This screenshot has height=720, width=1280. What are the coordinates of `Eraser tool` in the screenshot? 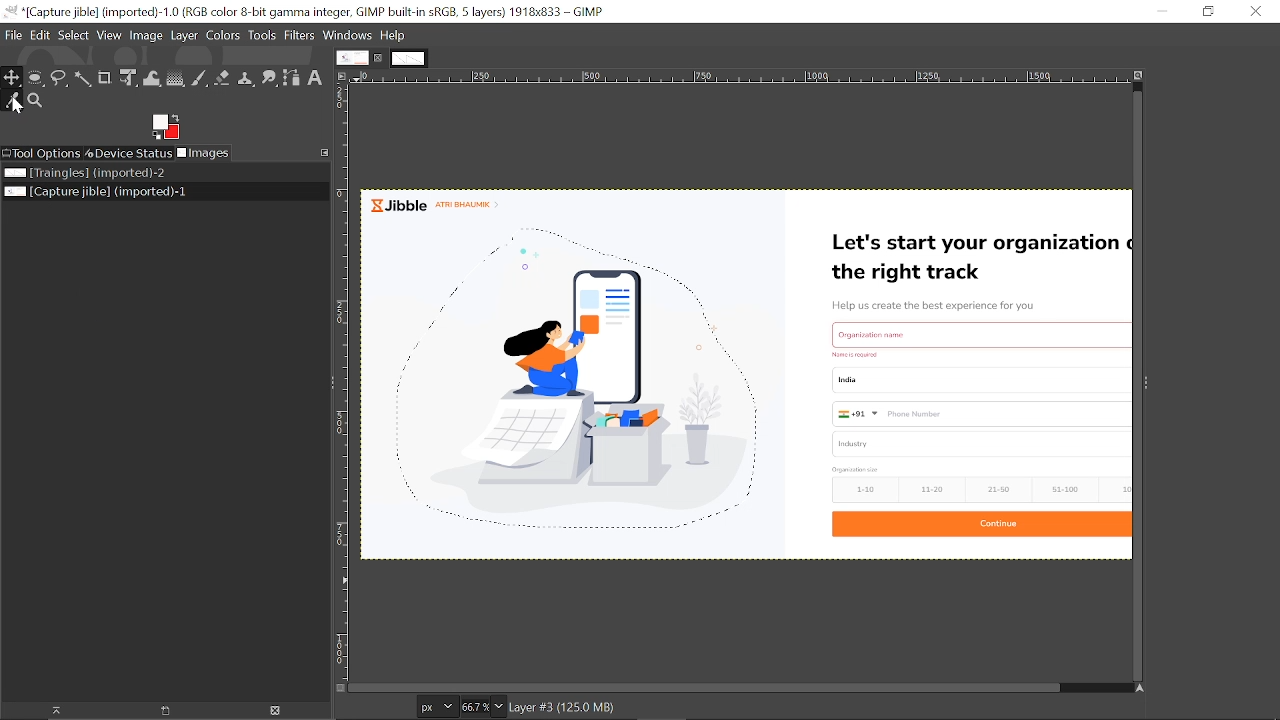 It's located at (222, 78).